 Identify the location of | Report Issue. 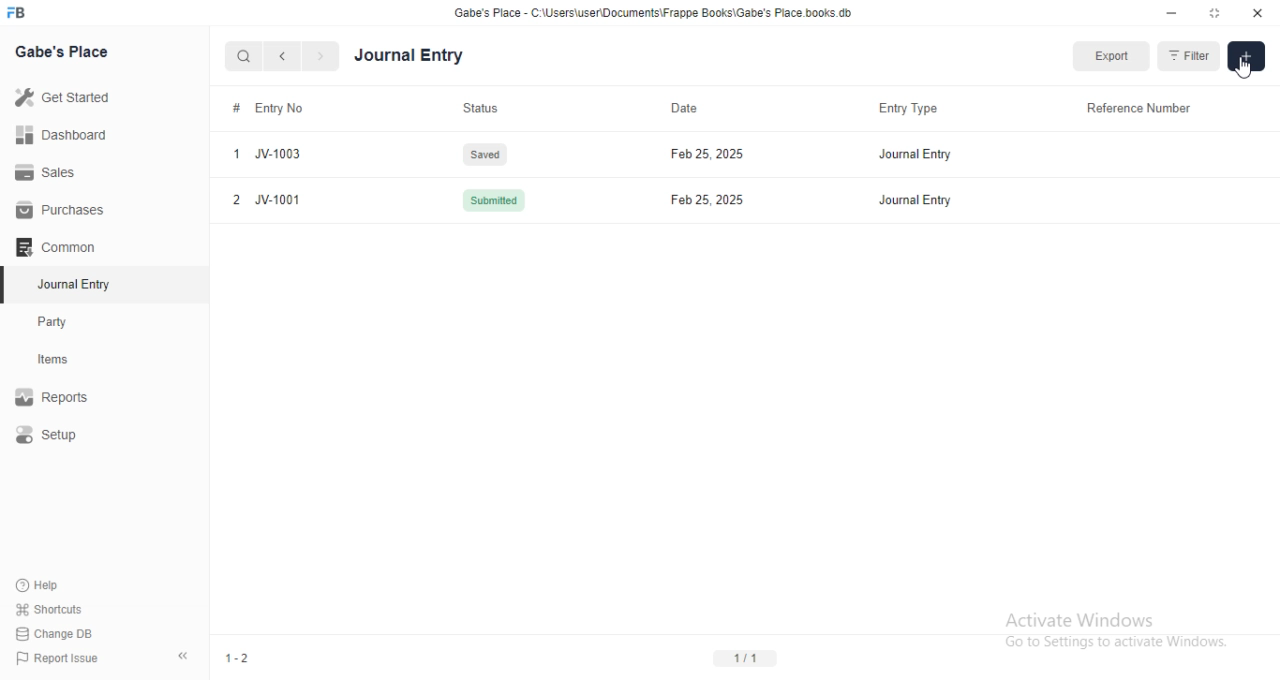
(59, 658).